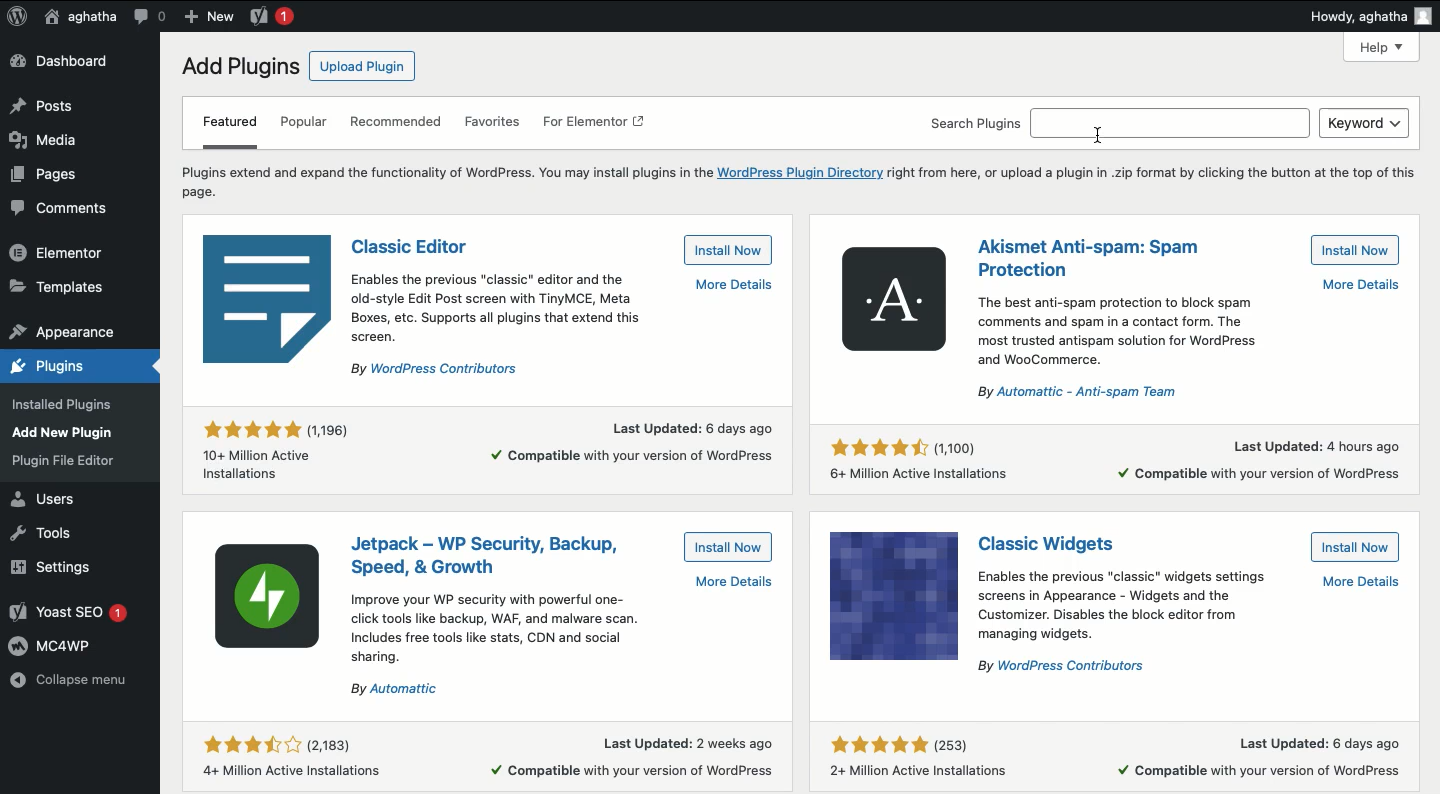 The height and width of the screenshot is (794, 1440). I want to click on Usera, so click(80, 18).